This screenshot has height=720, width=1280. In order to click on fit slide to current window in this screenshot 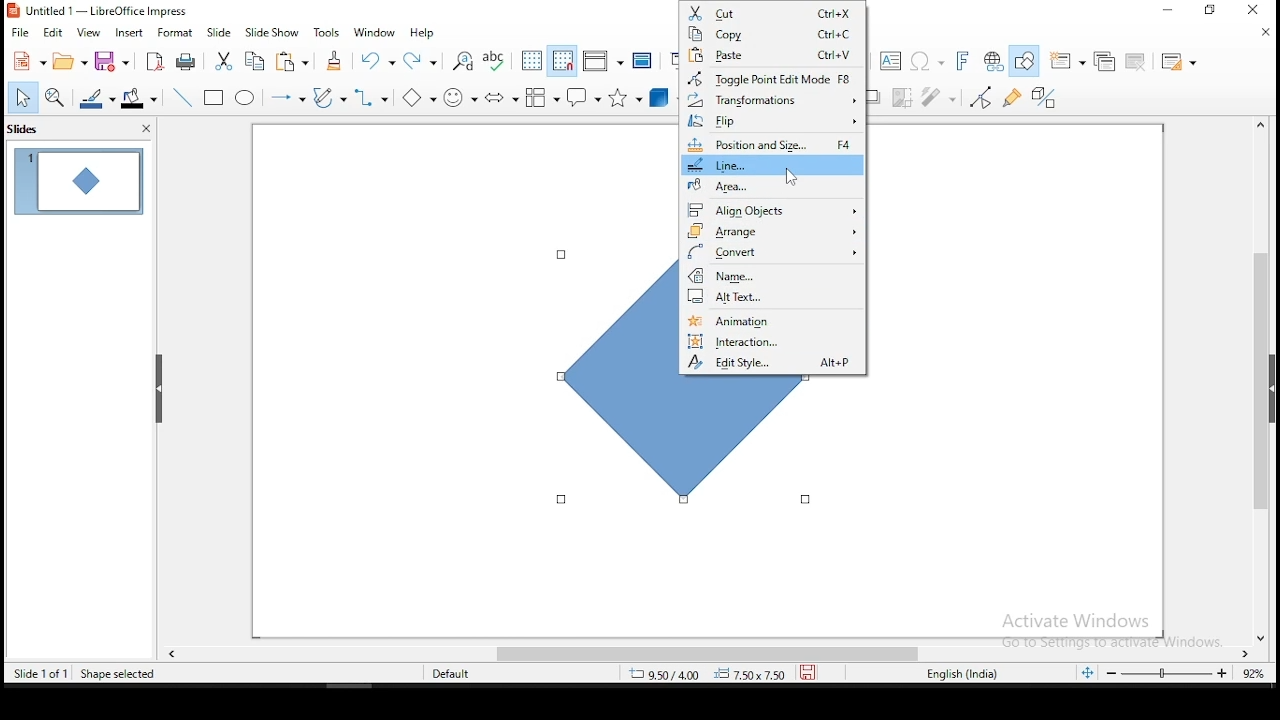, I will do `click(1087, 671)`.